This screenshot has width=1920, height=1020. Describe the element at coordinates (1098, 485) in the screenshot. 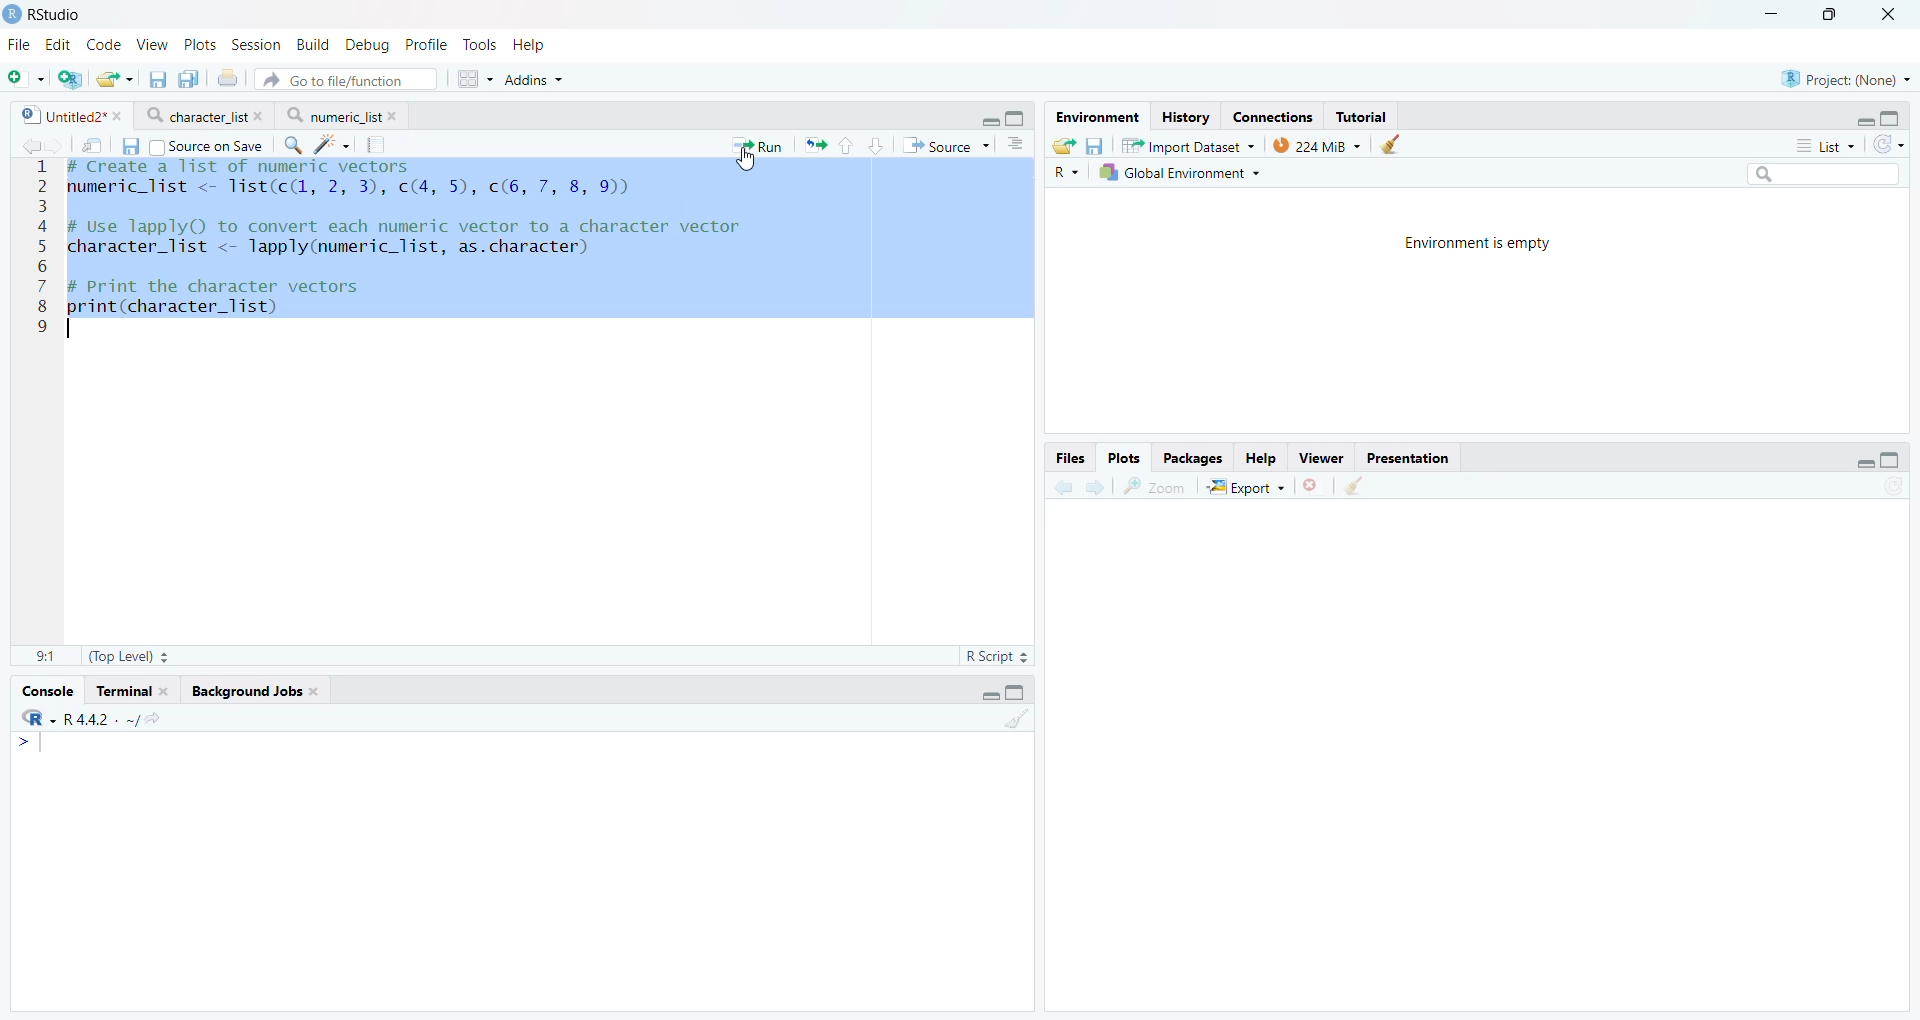

I see `Go to next plot` at that location.